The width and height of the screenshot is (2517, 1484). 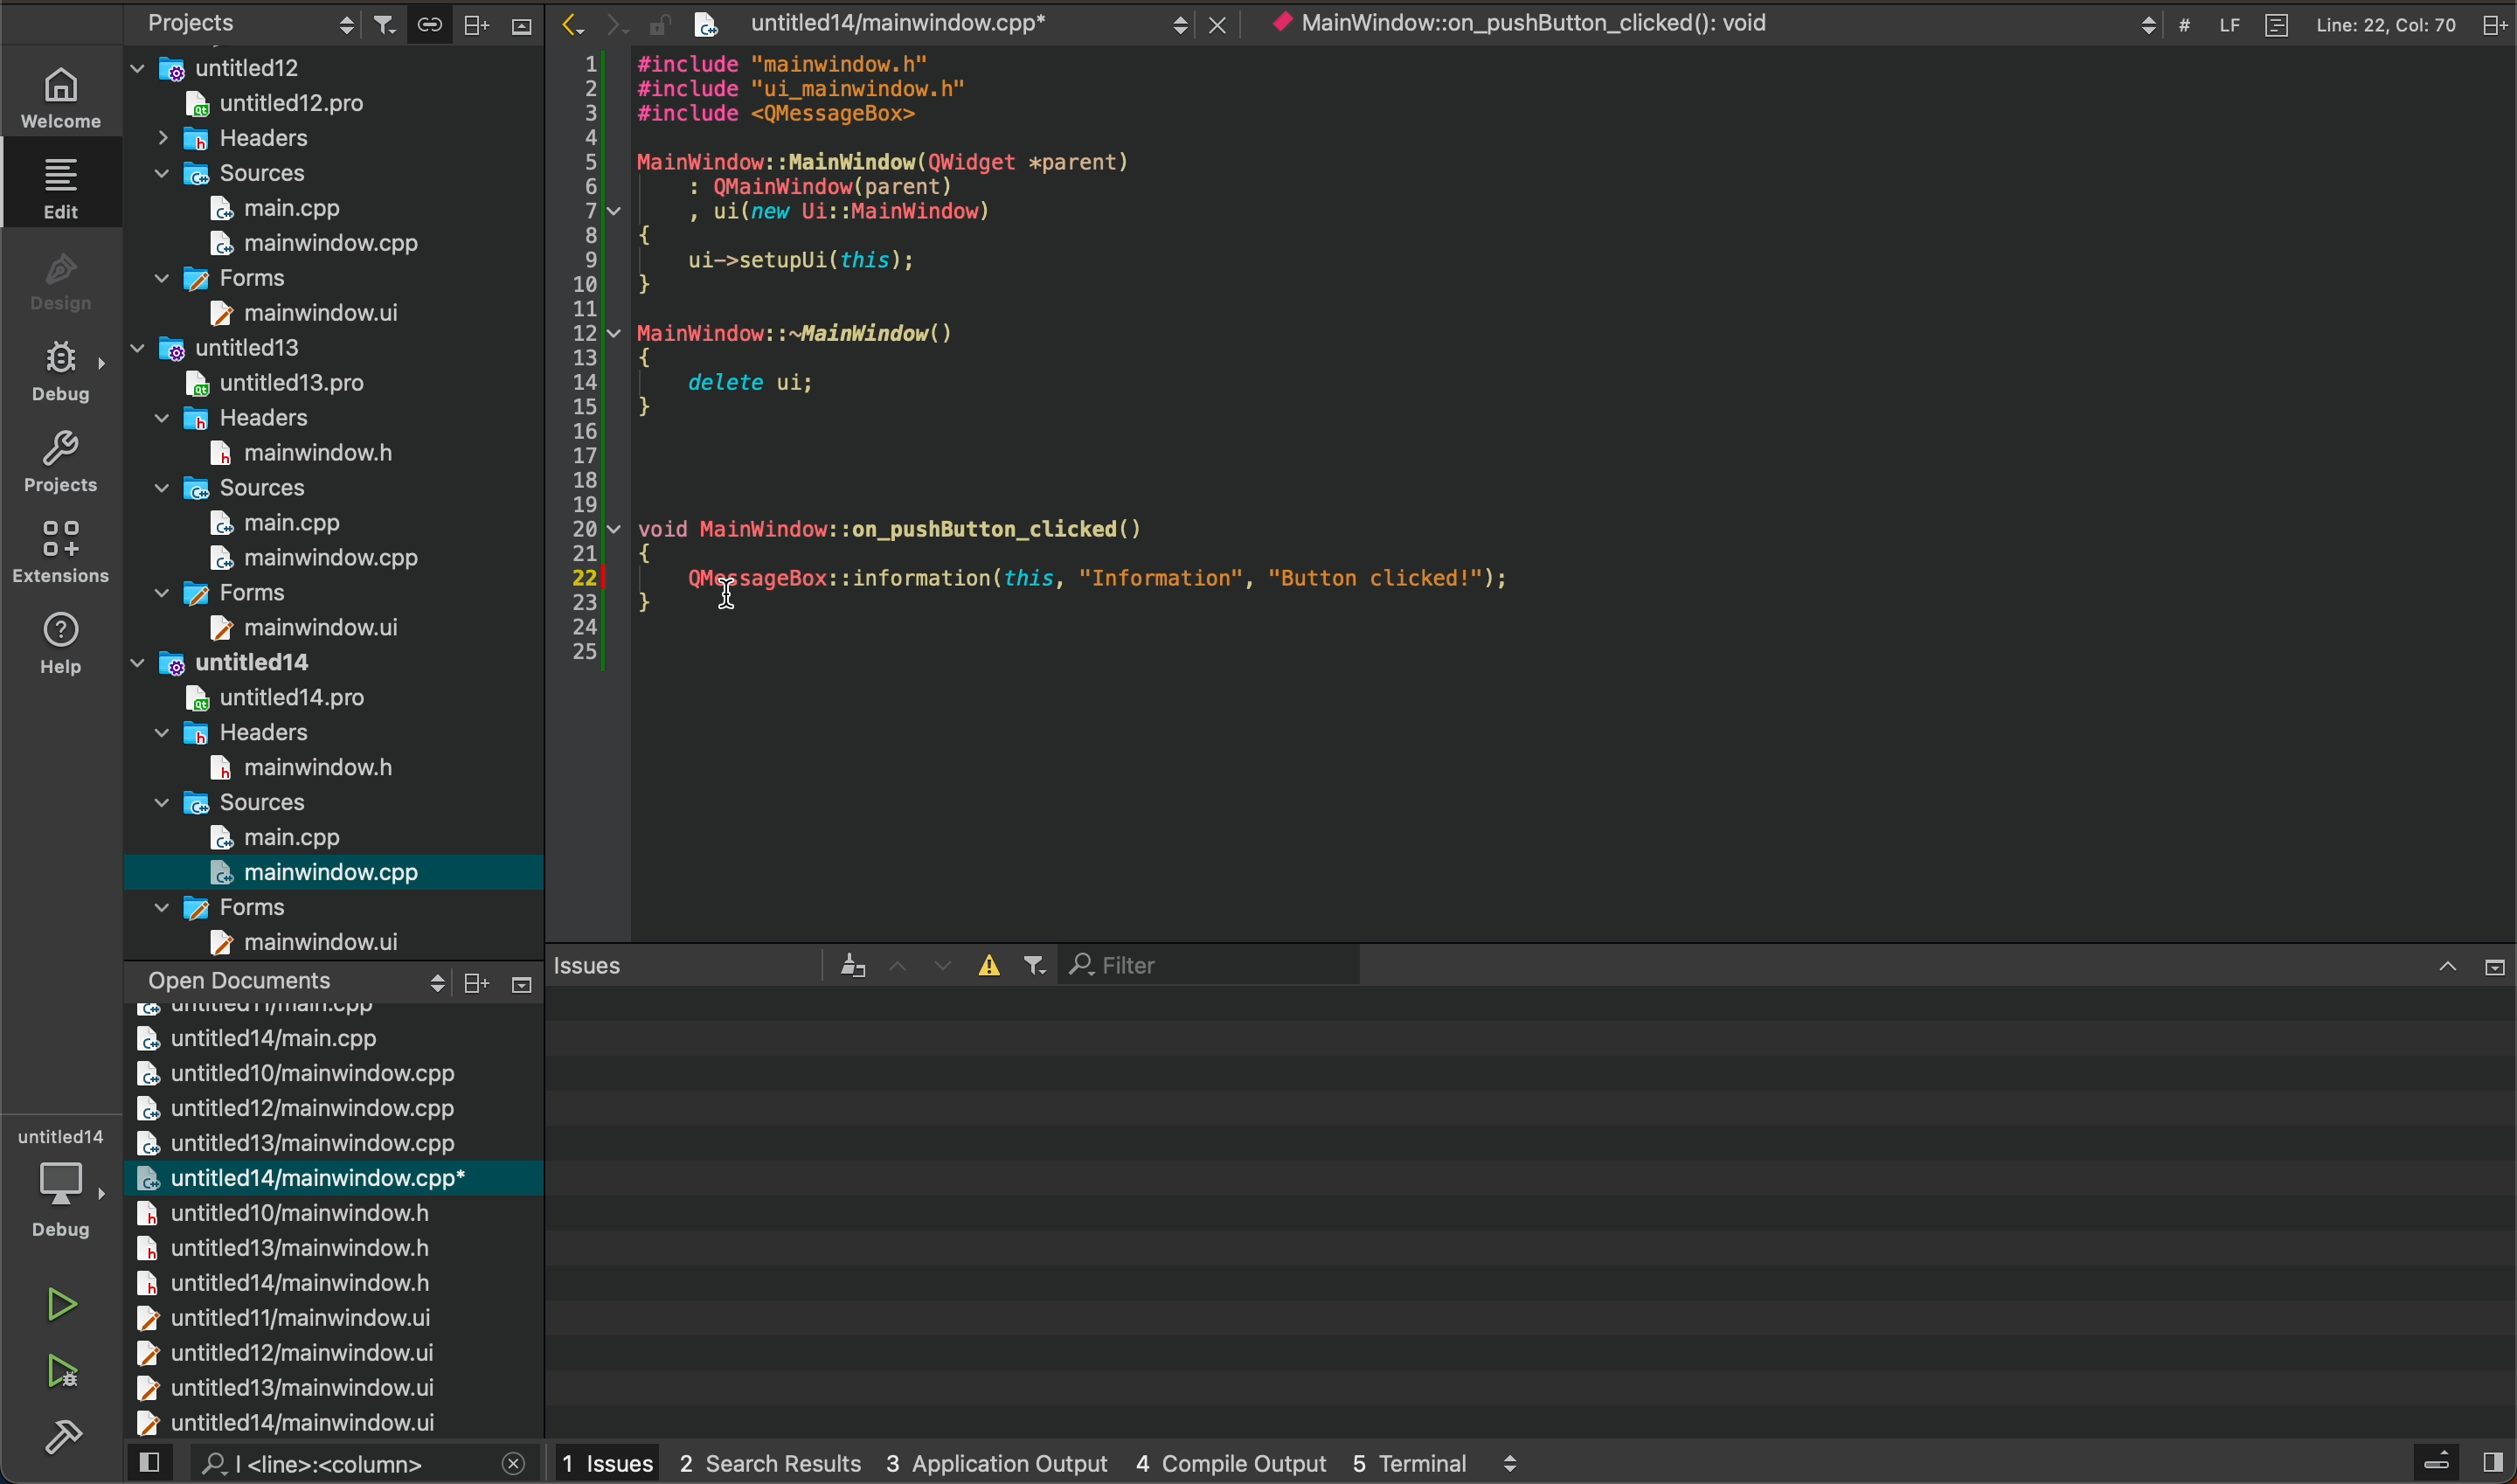 What do you see at coordinates (59, 643) in the screenshot?
I see `help` at bounding box center [59, 643].